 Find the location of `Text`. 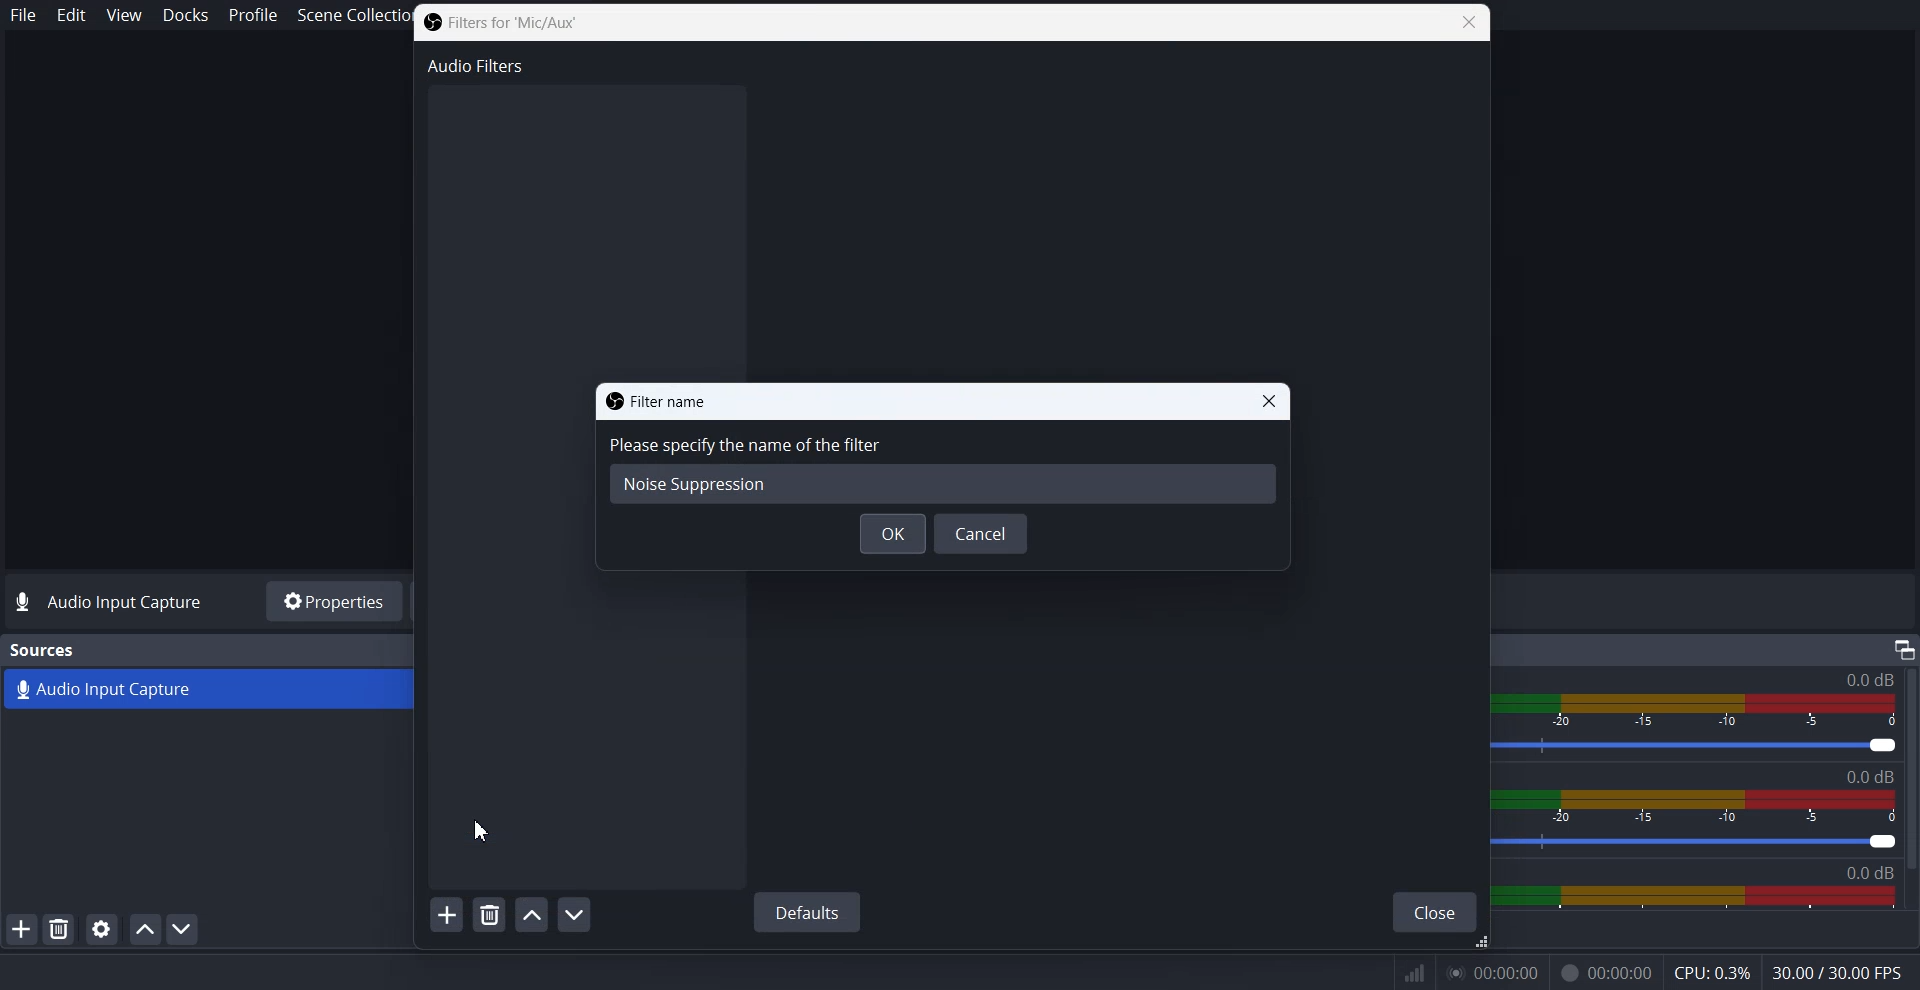

Text is located at coordinates (1876, 777).